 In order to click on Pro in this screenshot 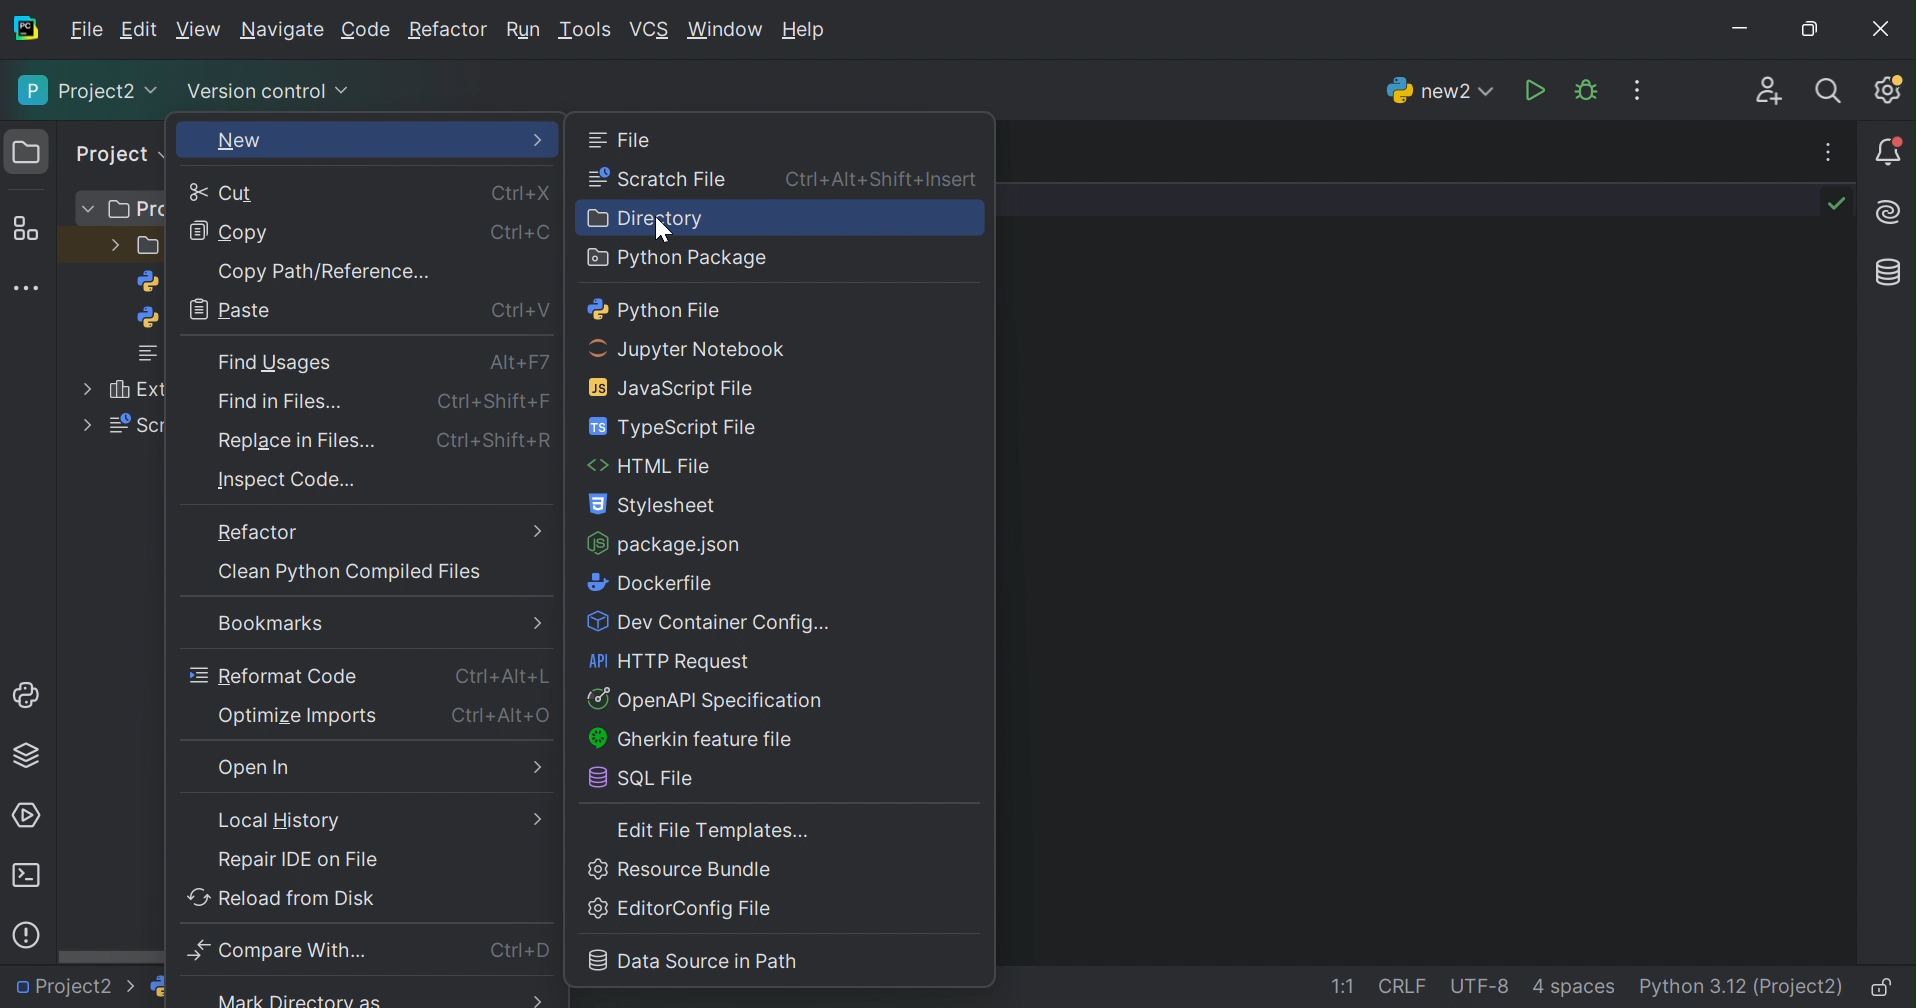, I will do `click(138, 211)`.